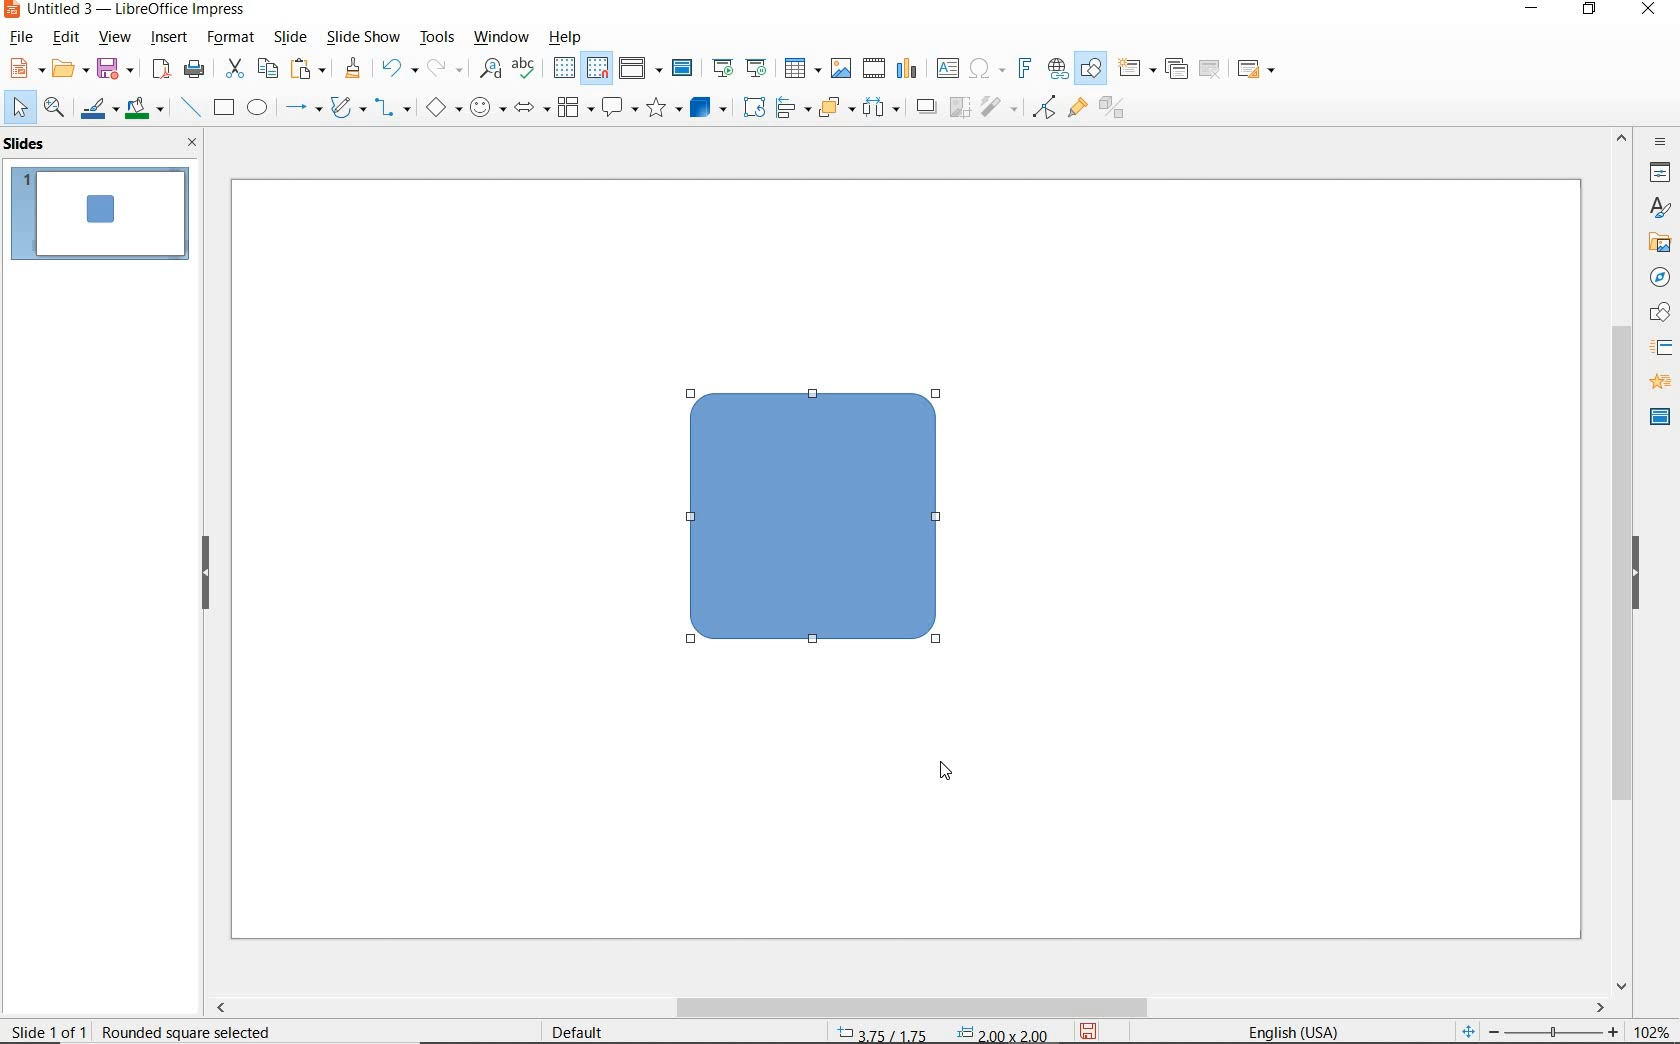 The height and width of the screenshot is (1044, 1680). I want to click on open, so click(68, 69).